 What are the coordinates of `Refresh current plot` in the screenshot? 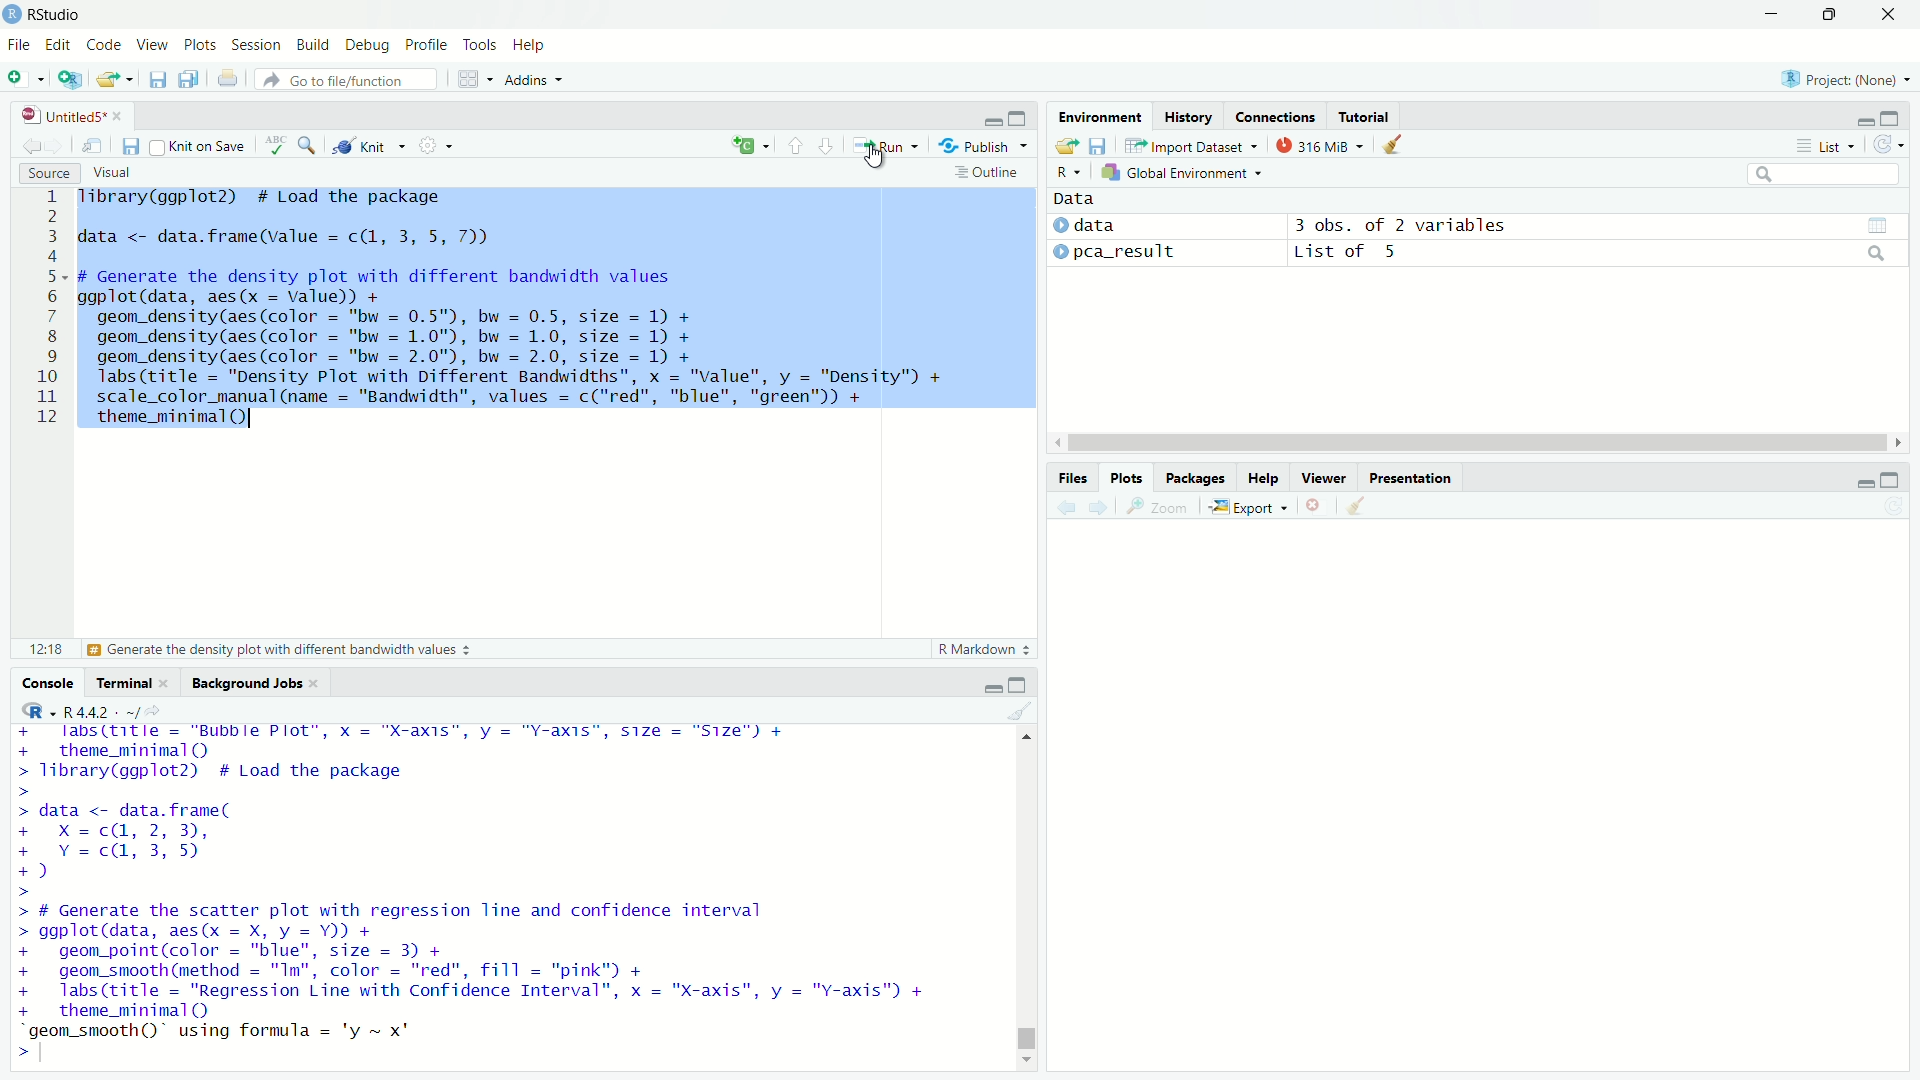 It's located at (1894, 507).